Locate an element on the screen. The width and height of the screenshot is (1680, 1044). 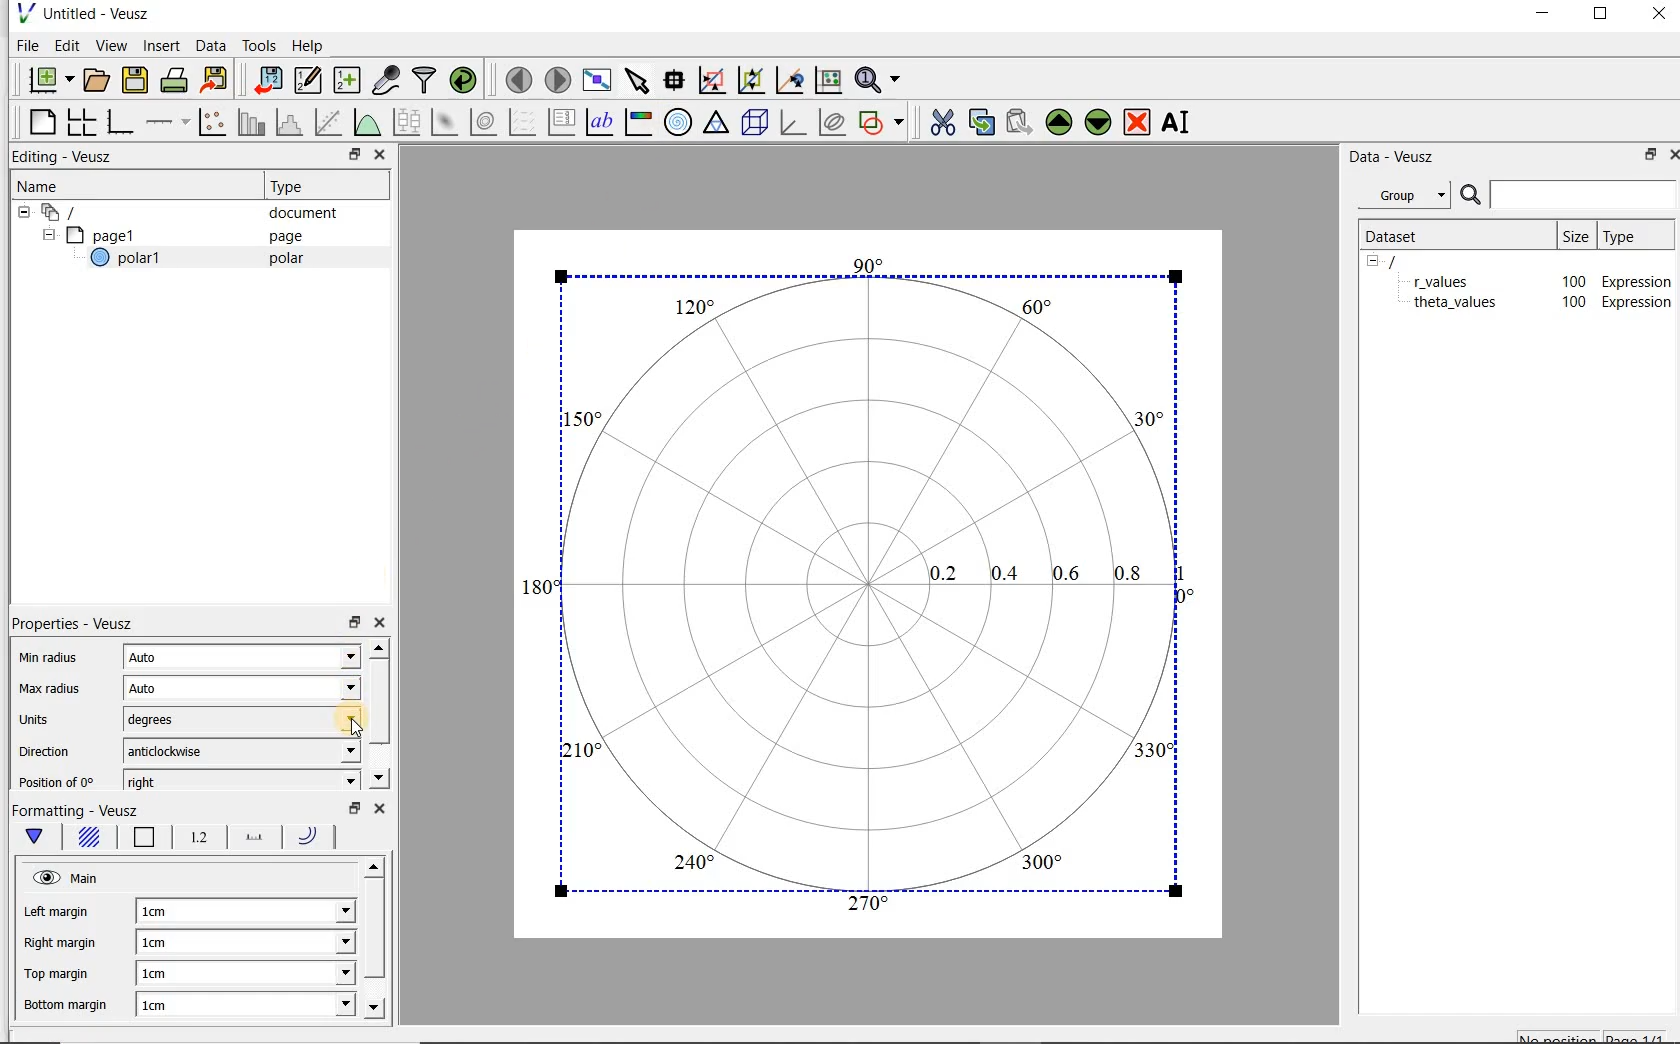
Formatting - Veusz is located at coordinates (82, 808).